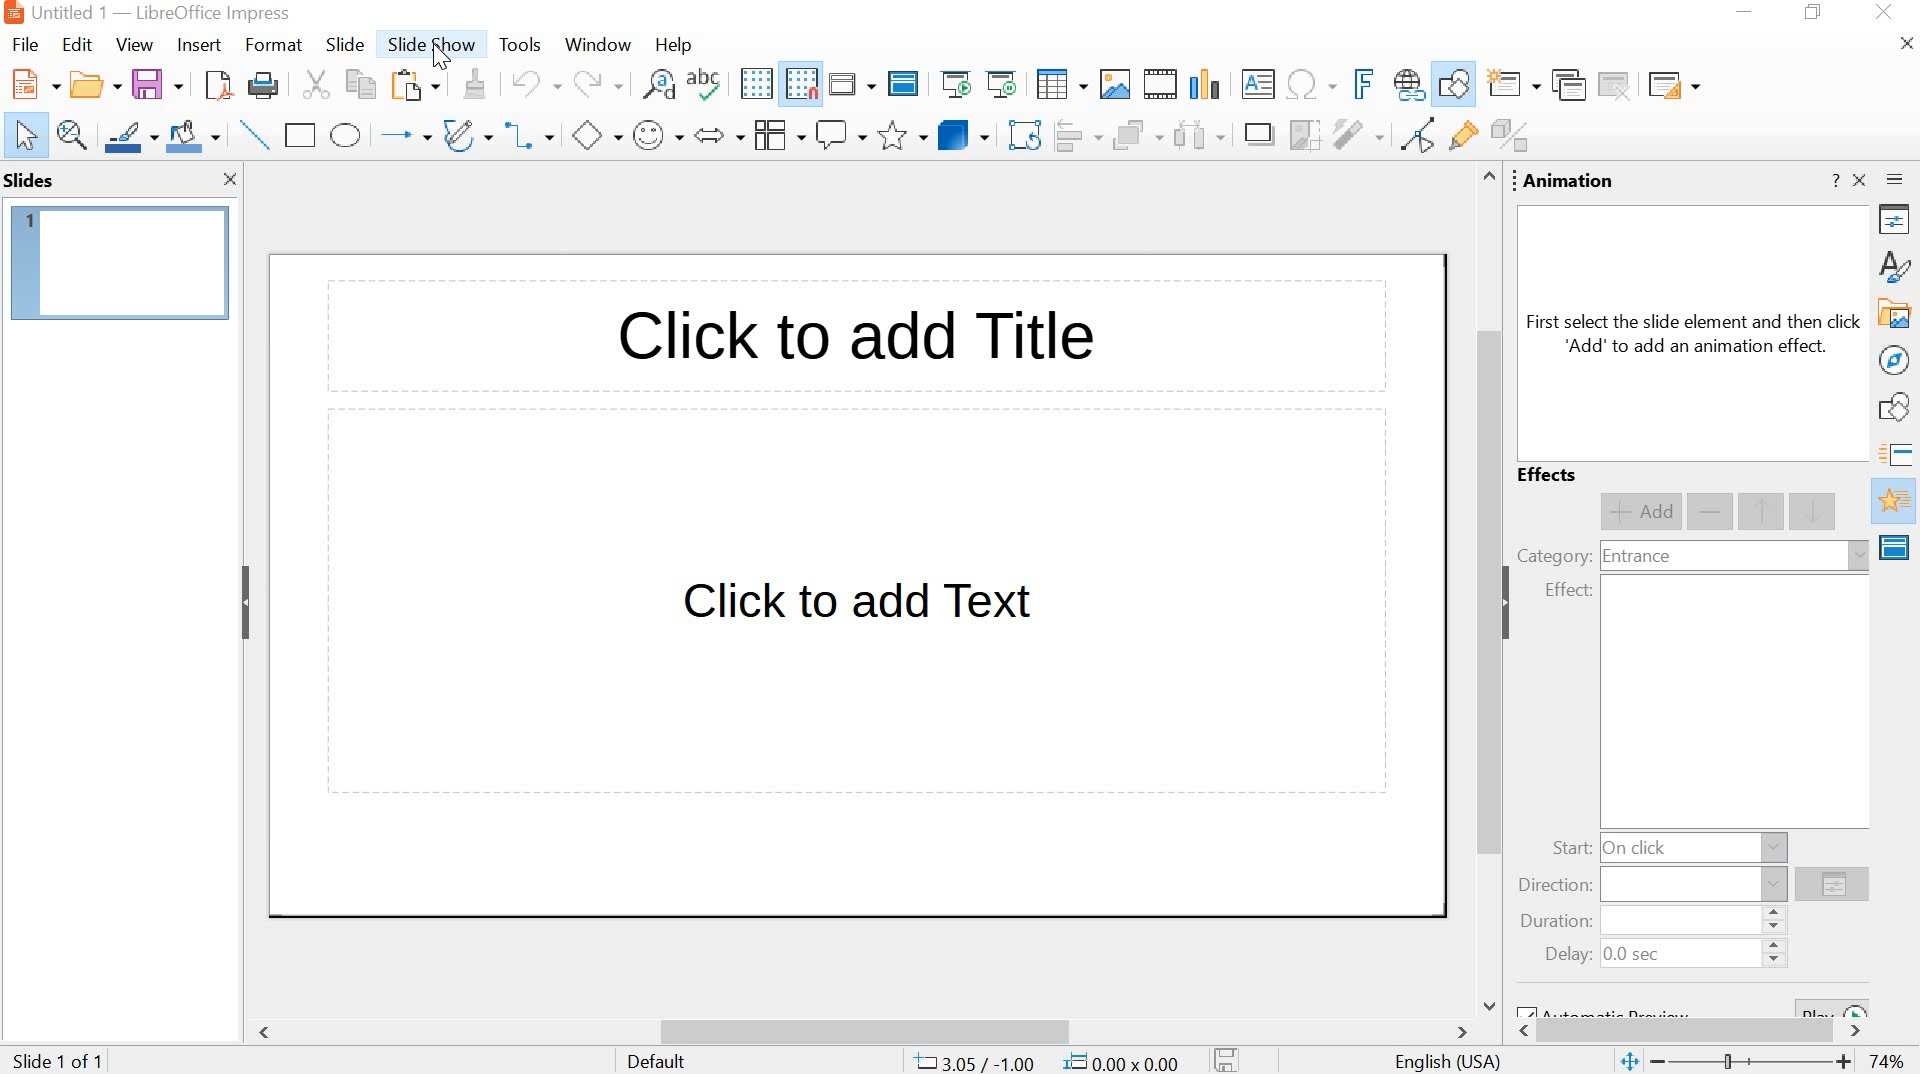  Describe the element at coordinates (440, 58) in the screenshot. I see `cursor` at that location.